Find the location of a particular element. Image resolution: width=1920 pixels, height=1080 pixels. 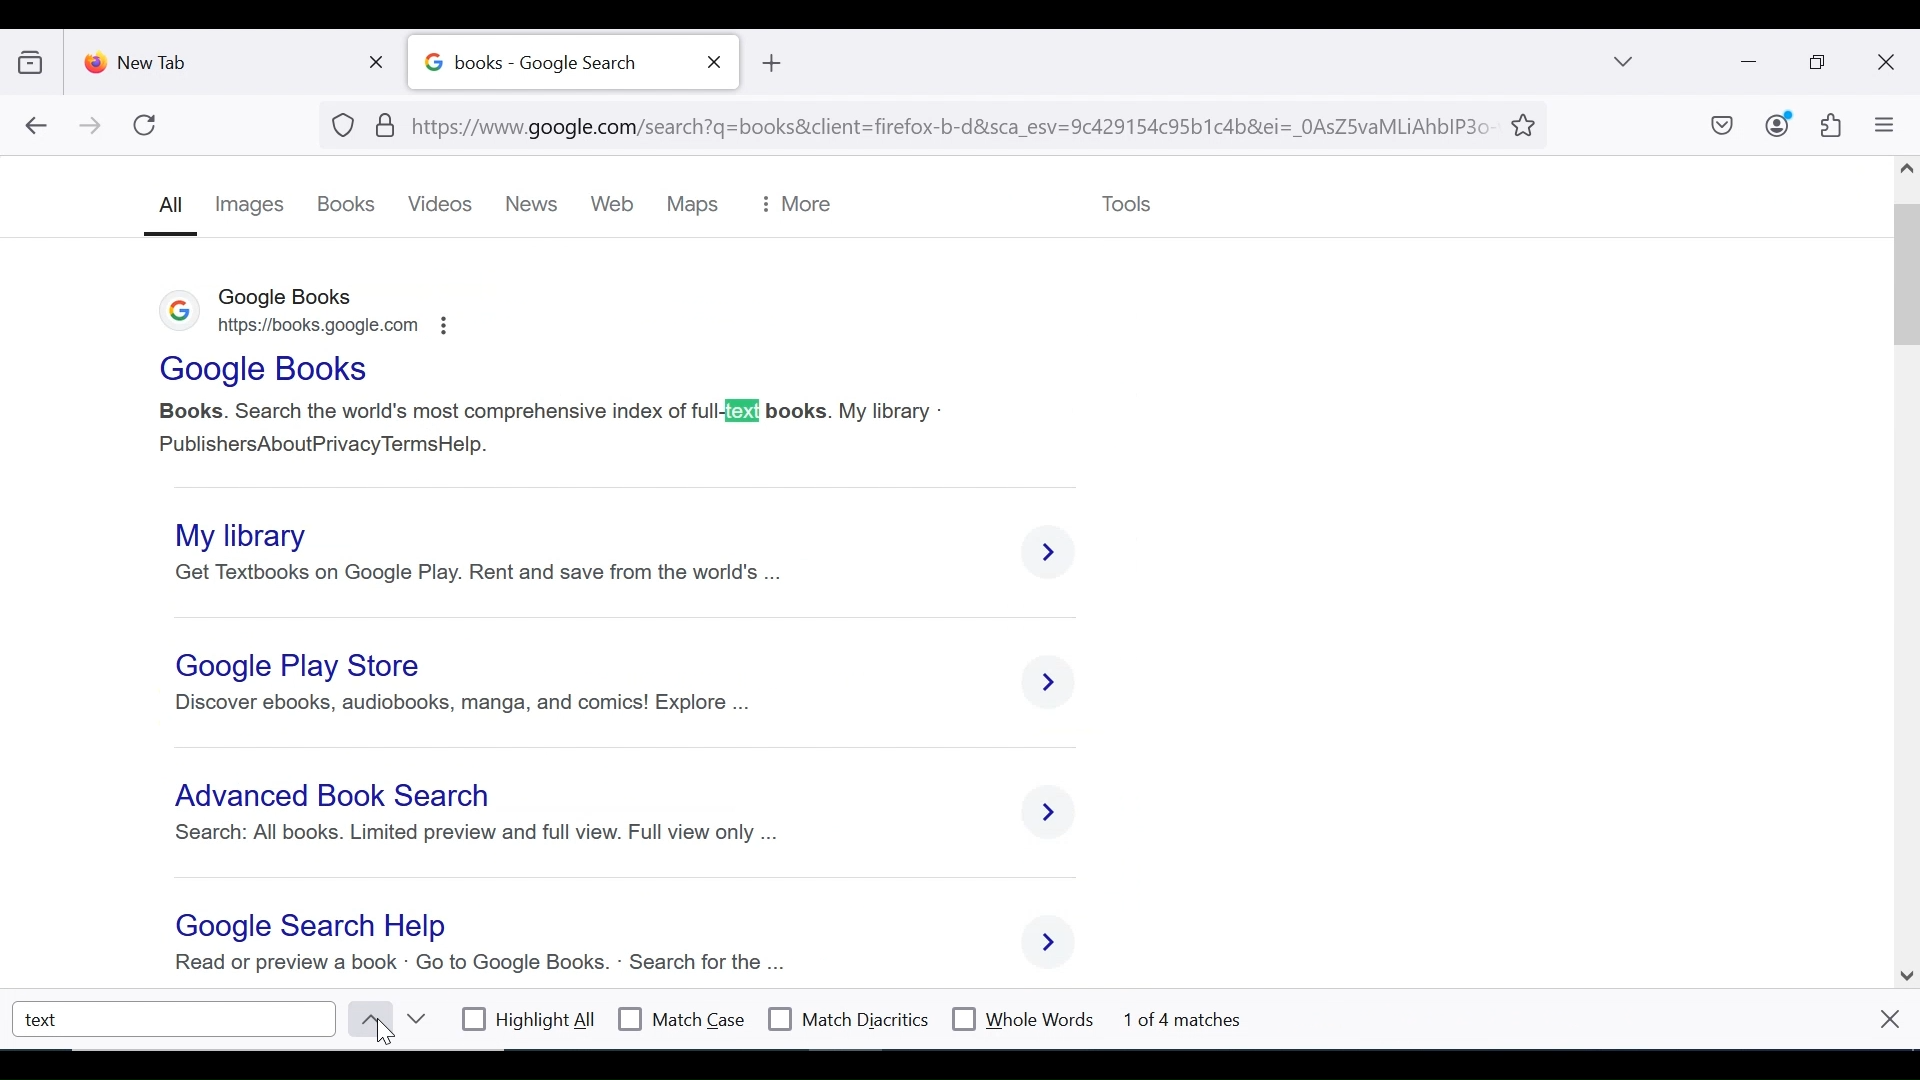

match case is located at coordinates (683, 1019).